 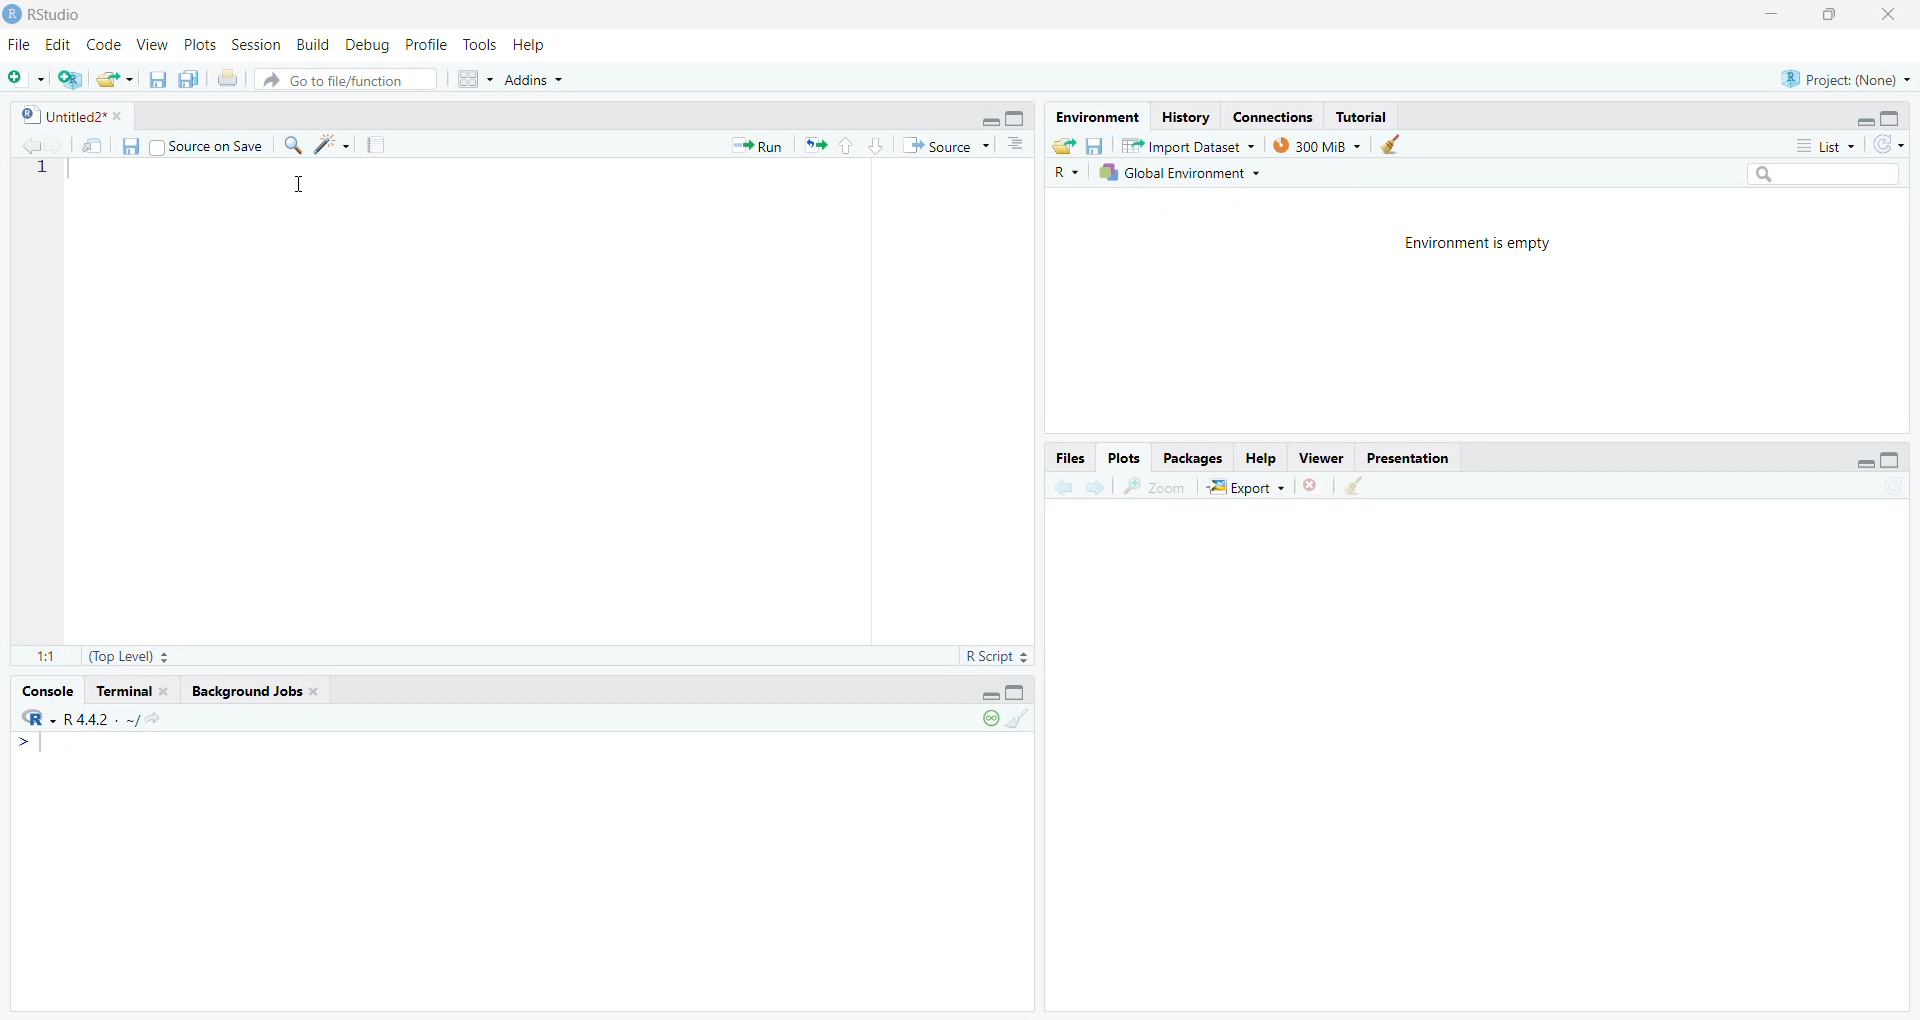 What do you see at coordinates (131, 693) in the screenshot?
I see `terminal` at bounding box center [131, 693].